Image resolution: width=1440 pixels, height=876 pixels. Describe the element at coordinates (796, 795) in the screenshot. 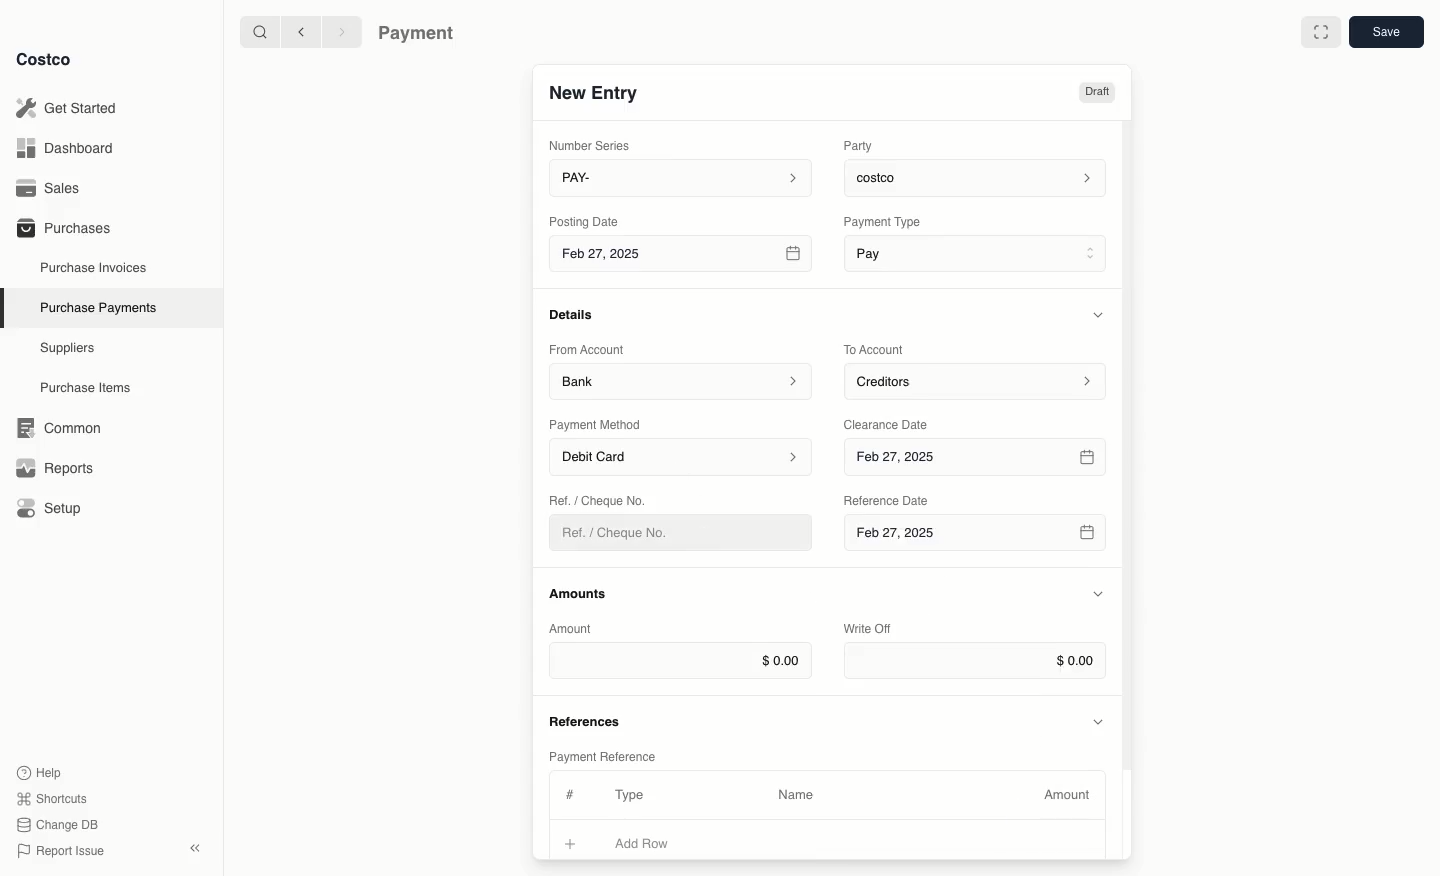

I see `Name` at that location.